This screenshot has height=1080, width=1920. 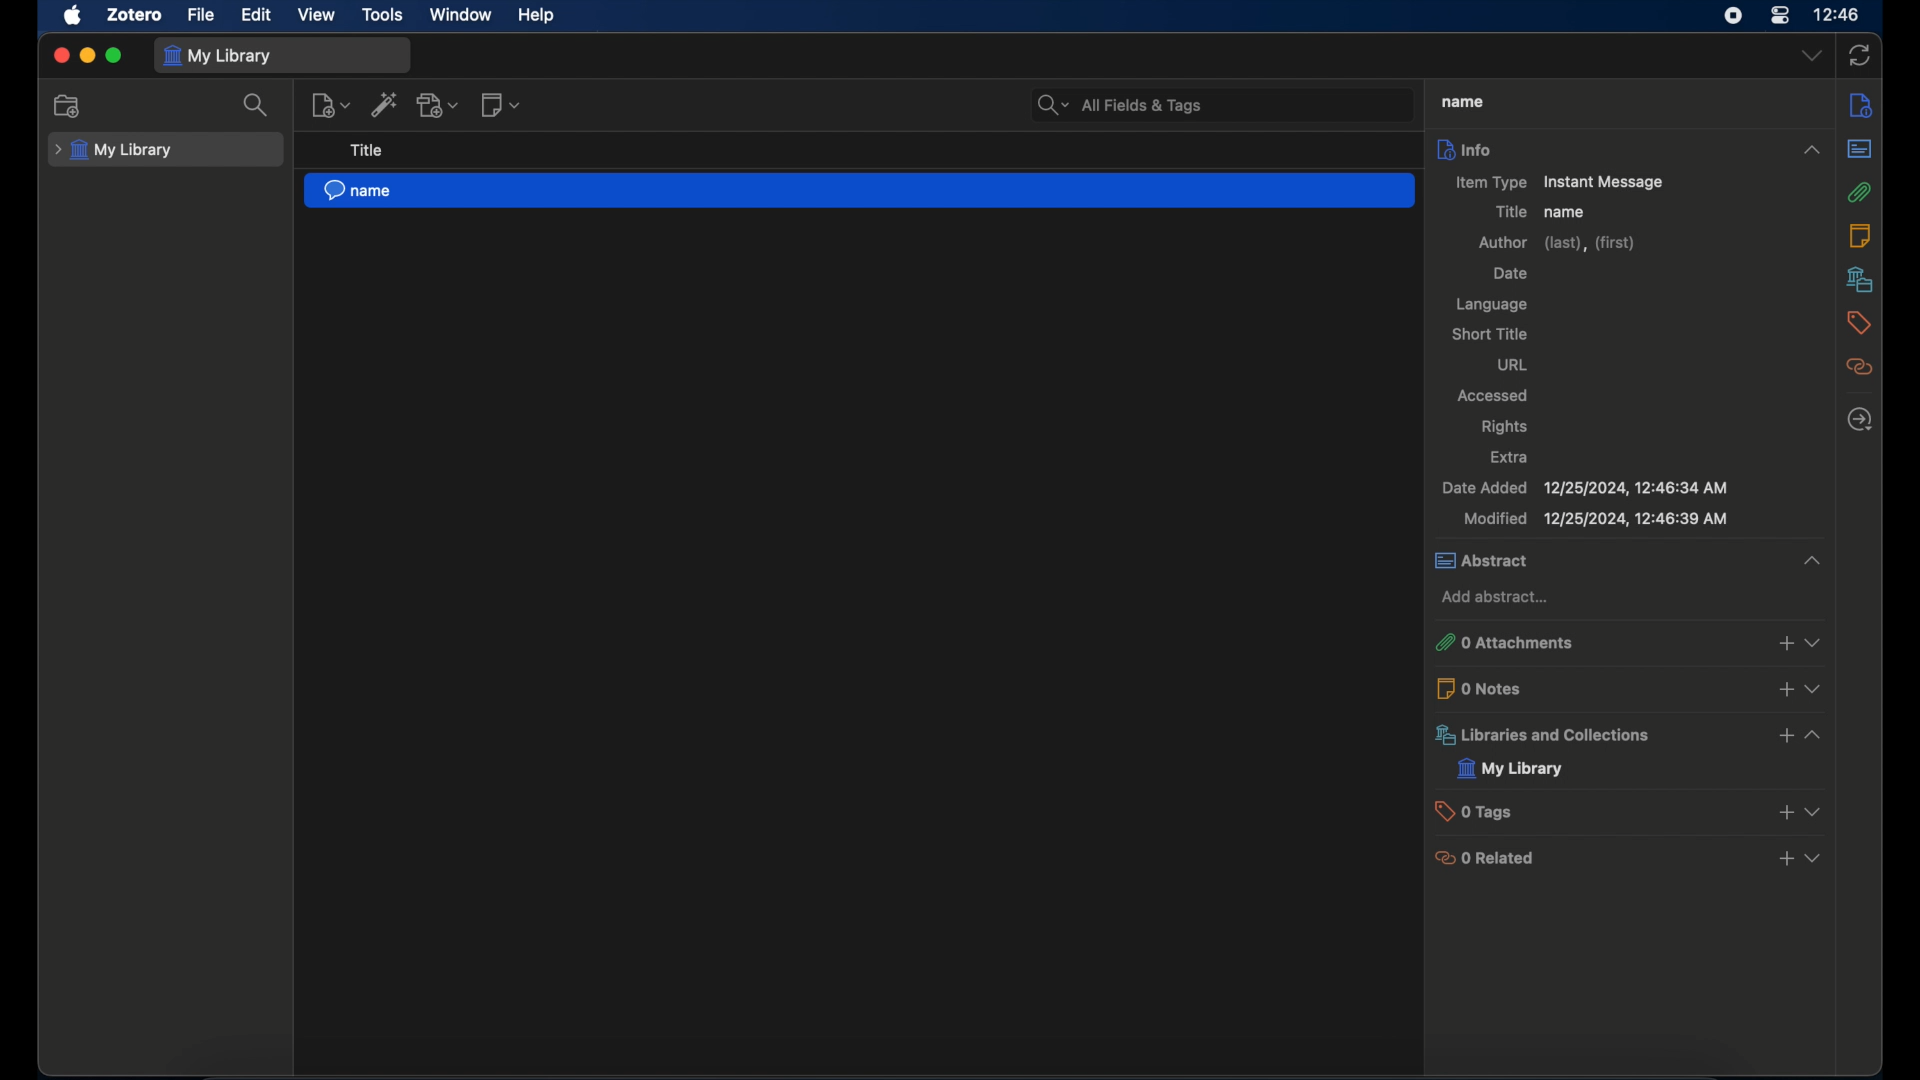 I want to click on 0 attachments, so click(x=1626, y=642).